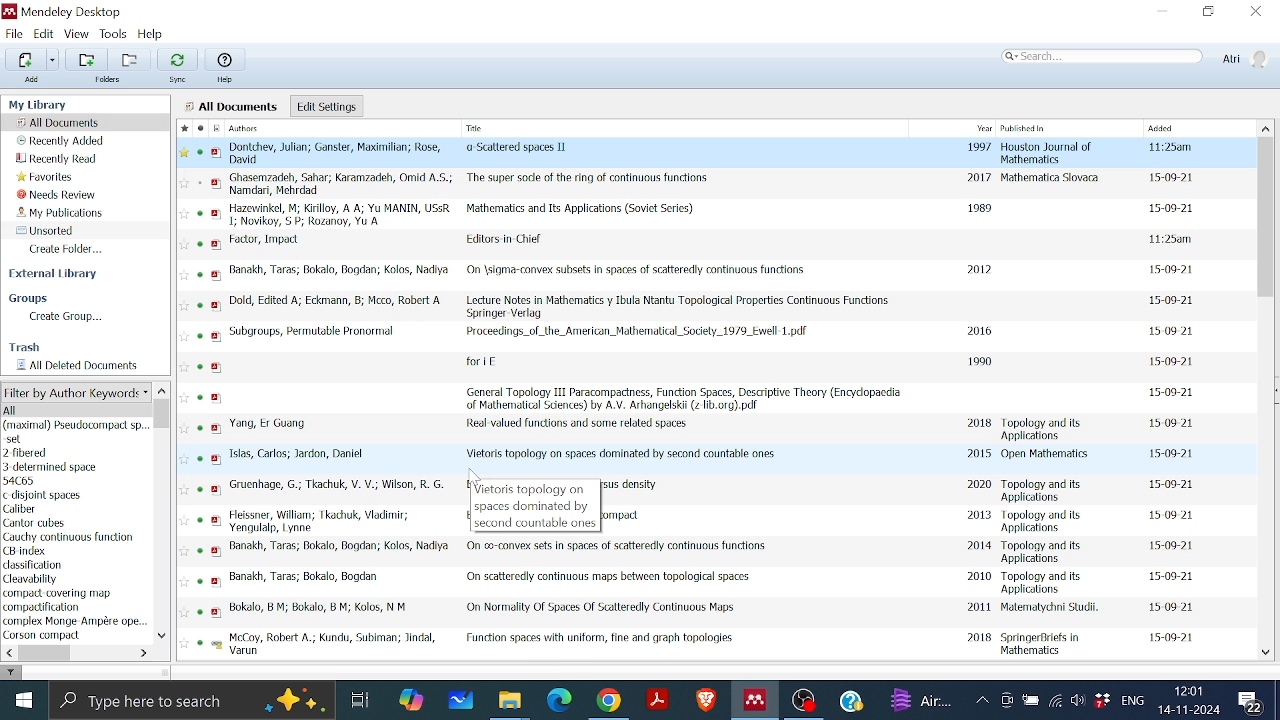  What do you see at coordinates (979, 639) in the screenshot?
I see `2018` at bounding box center [979, 639].